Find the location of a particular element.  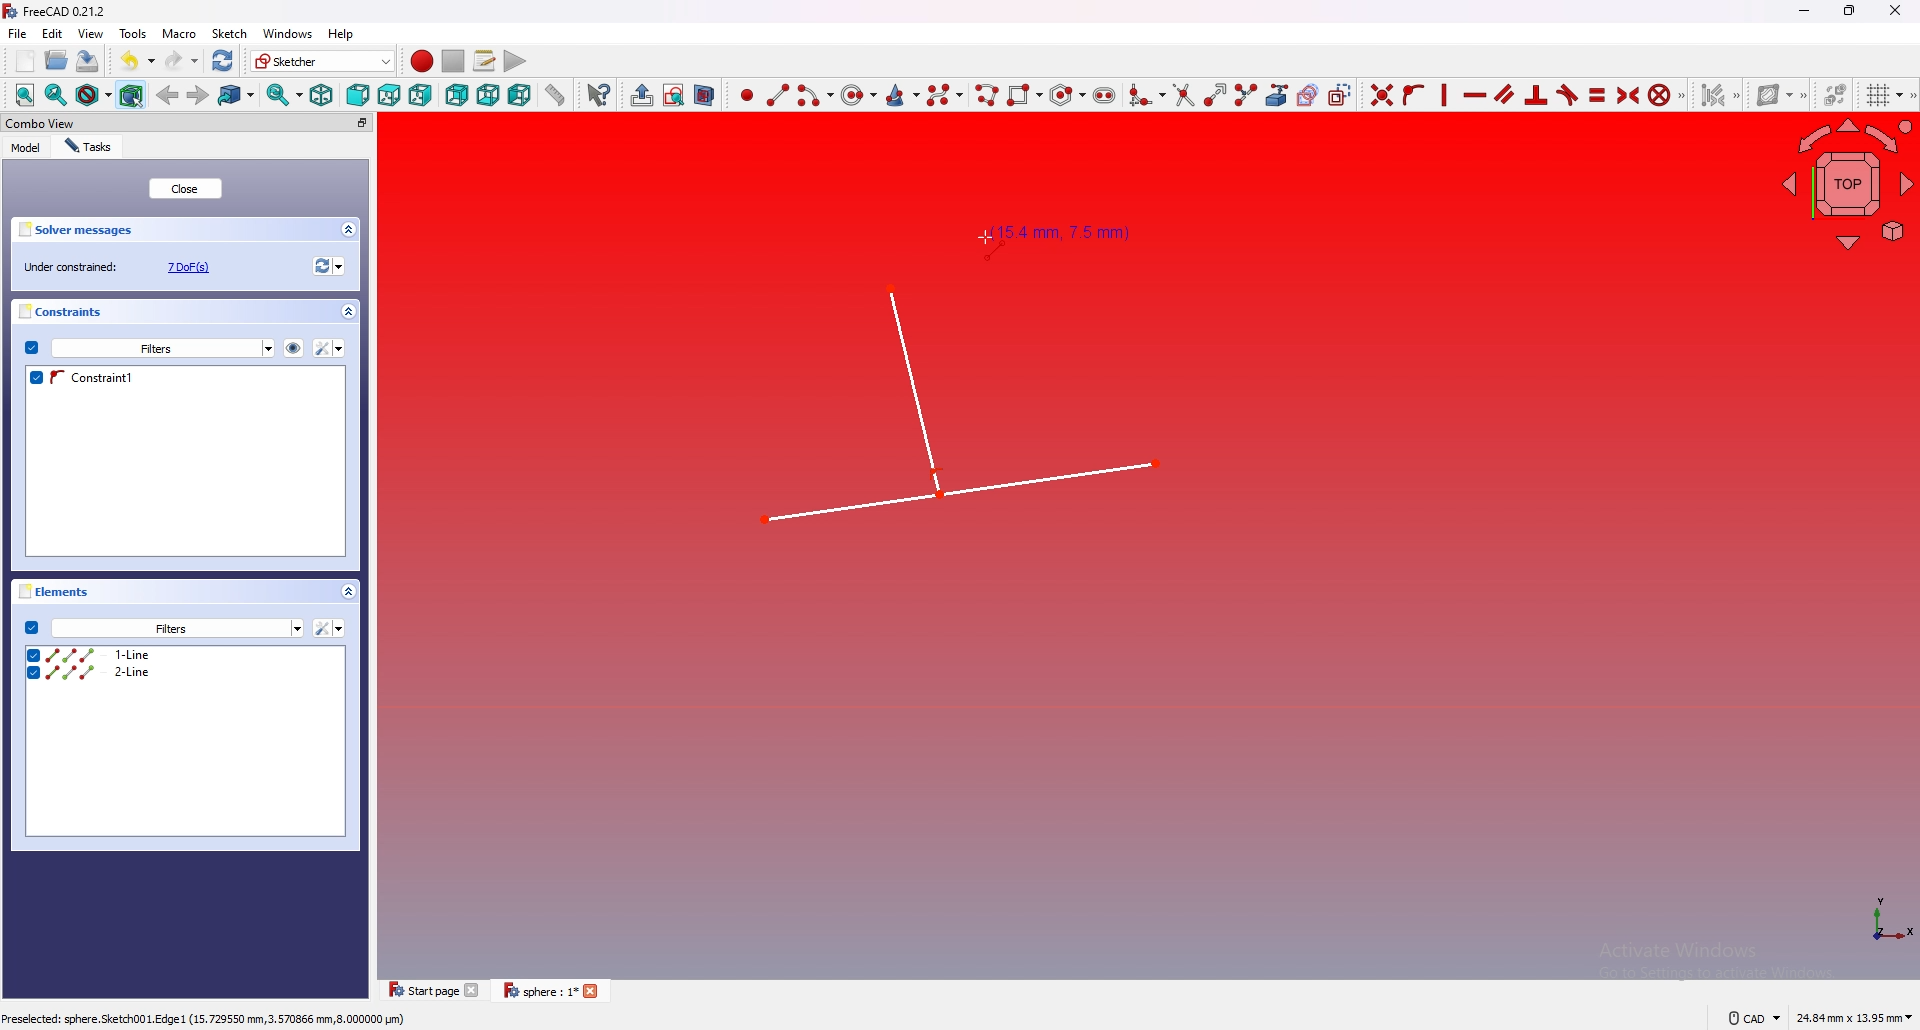

Tools is located at coordinates (134, 34).